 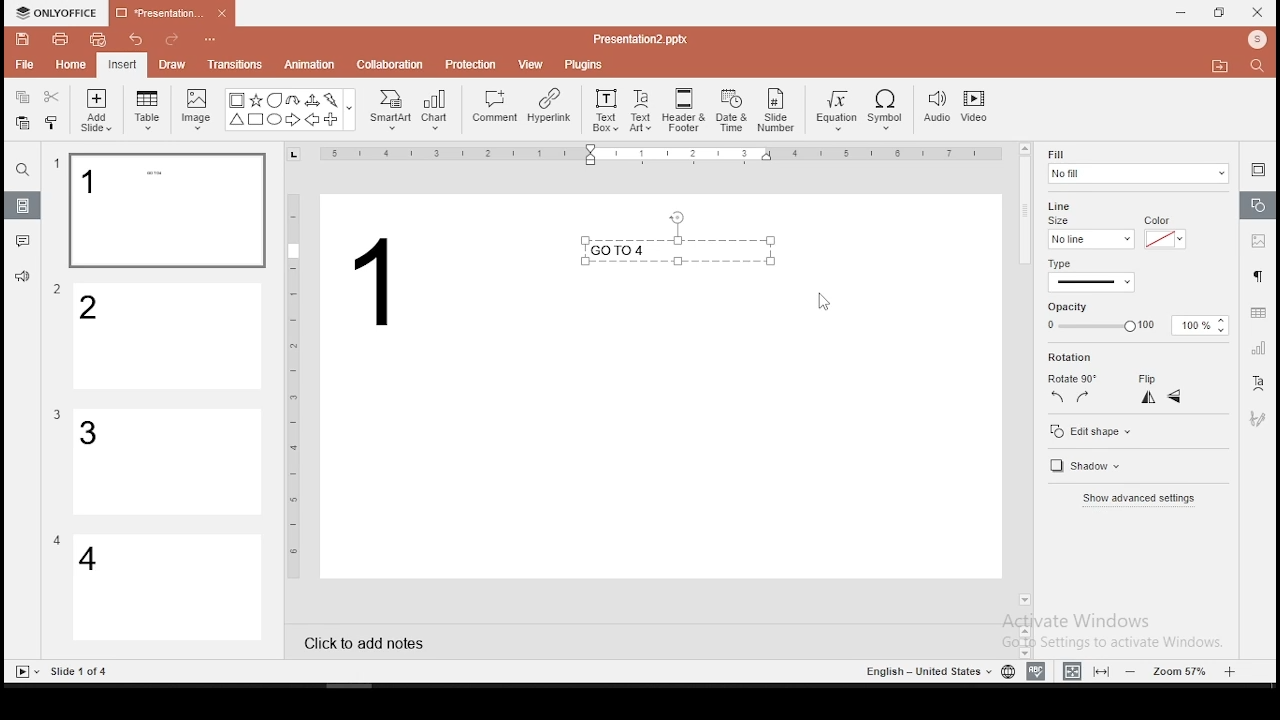 I want to click on Arrow Left, so click(x=312, y=120).